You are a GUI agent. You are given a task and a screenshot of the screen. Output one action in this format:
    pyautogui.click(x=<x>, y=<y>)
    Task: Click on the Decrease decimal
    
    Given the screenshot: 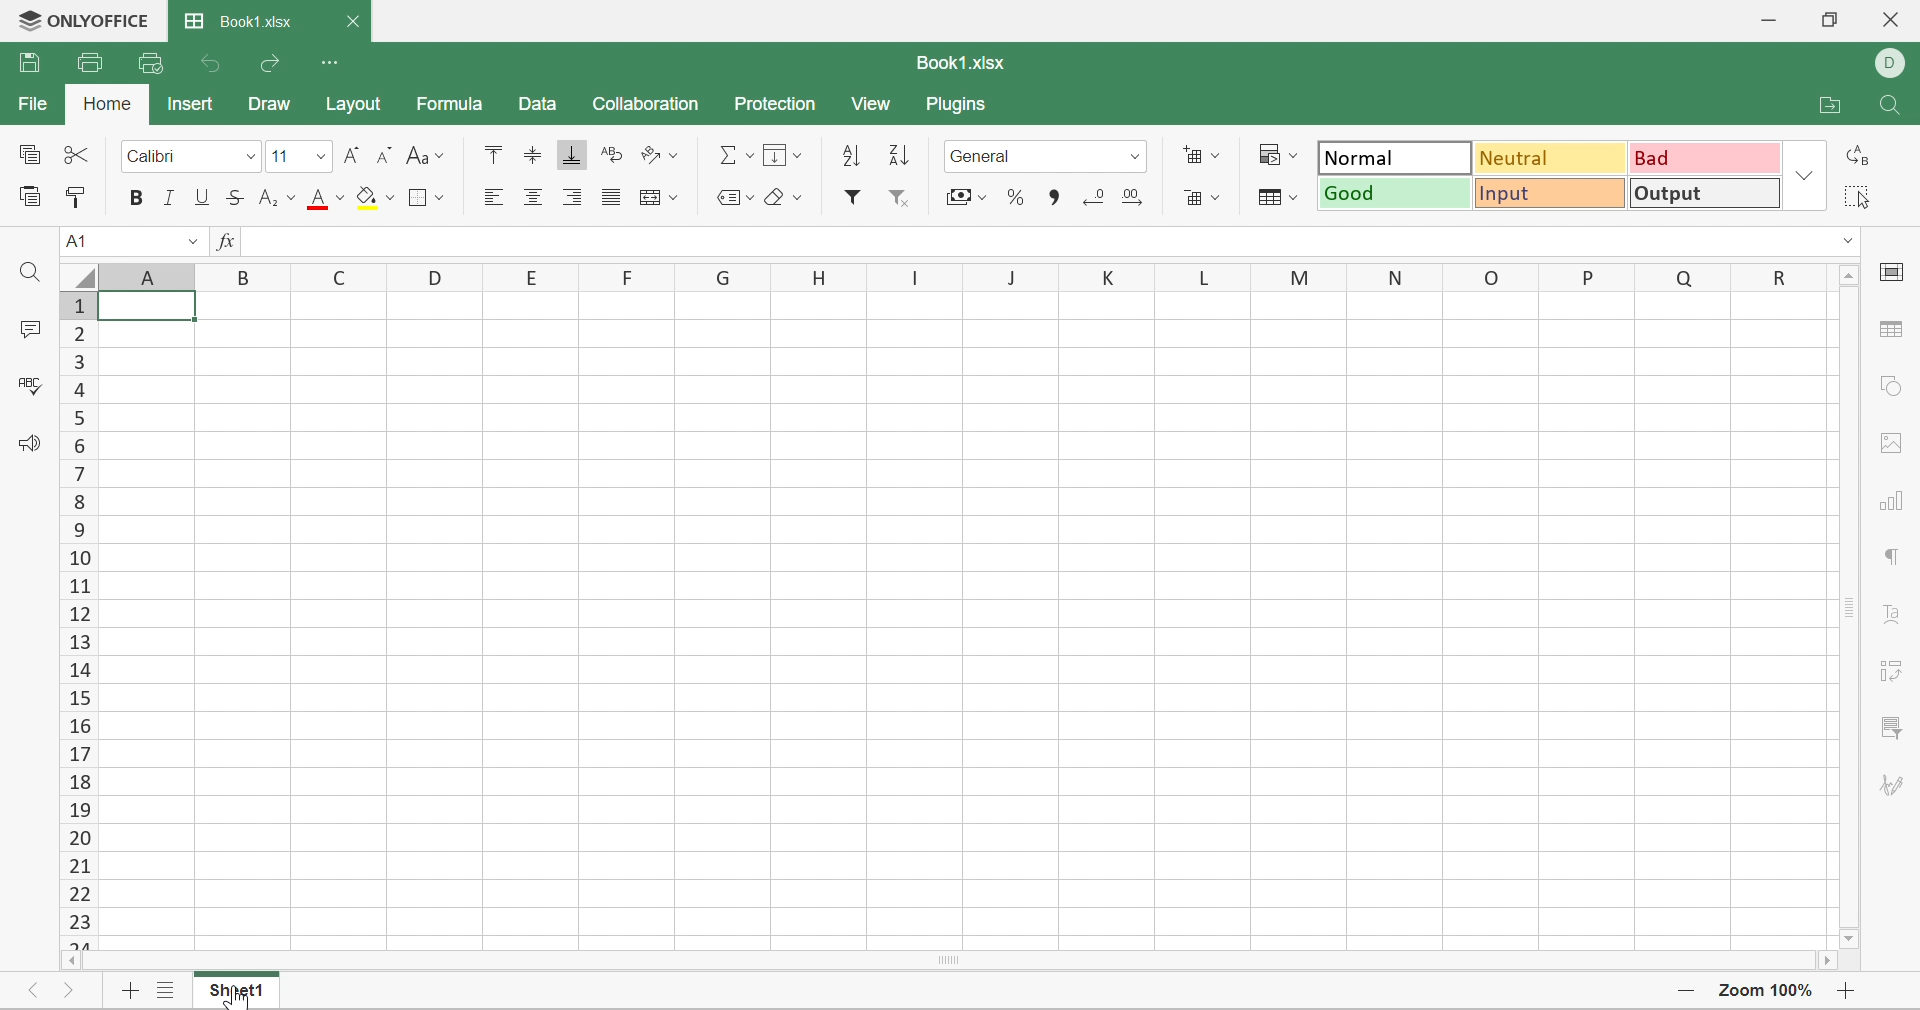 What is the action you would take?
    pyautogui.click(x=1093, y=197)
    